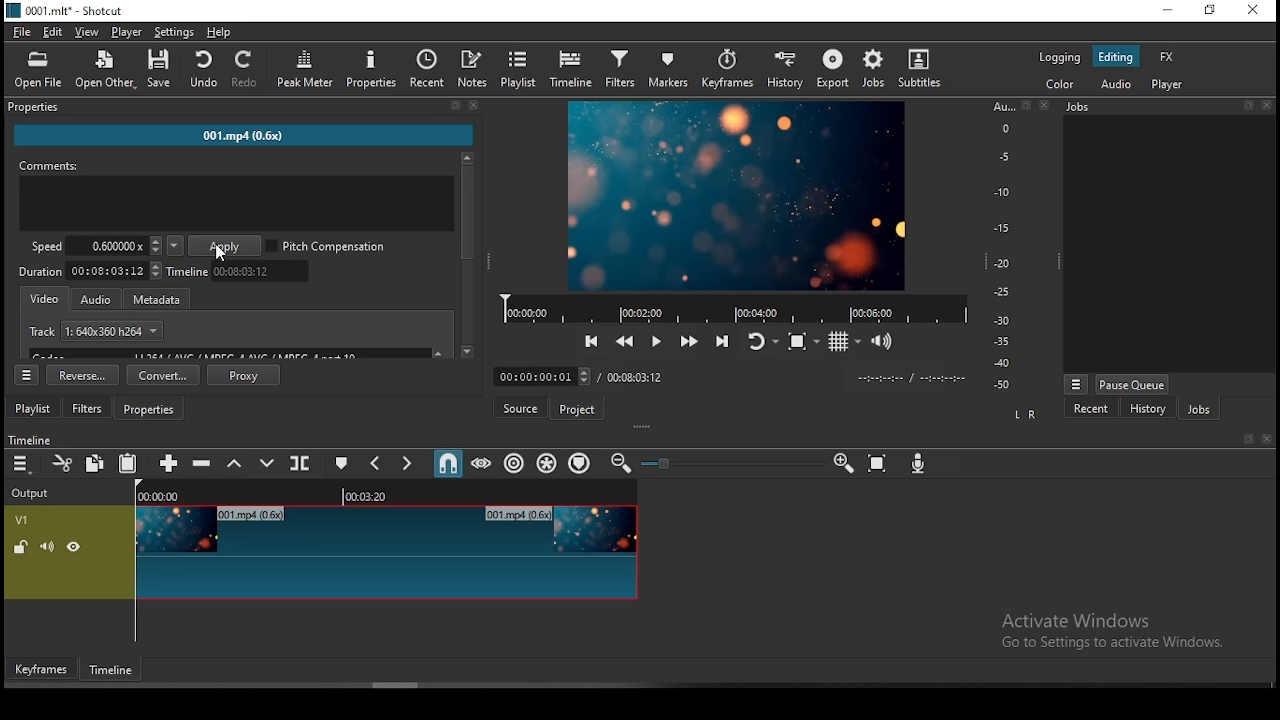 This screenshot has height=720, width=1280. Describe the element at coordinates (217, 249) in the screenshot. I see `mouse pointer` at that location.